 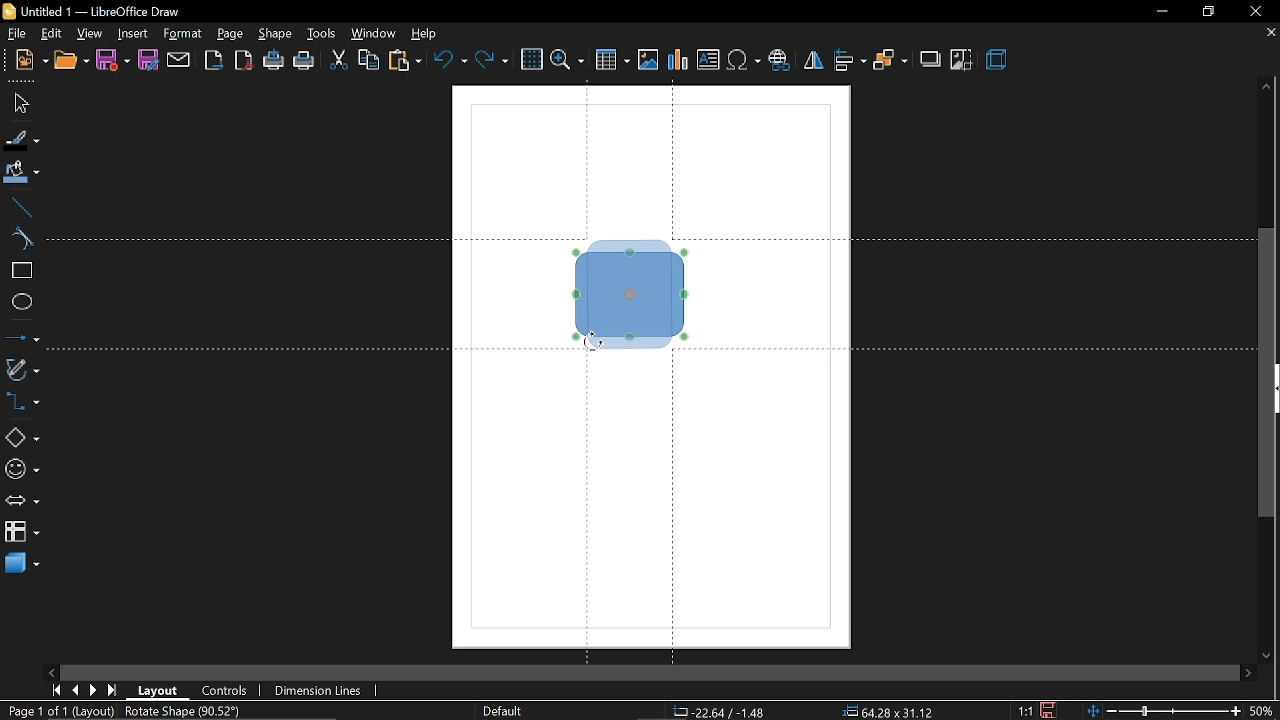 I want to click on next page, so click(x=94, y=691).